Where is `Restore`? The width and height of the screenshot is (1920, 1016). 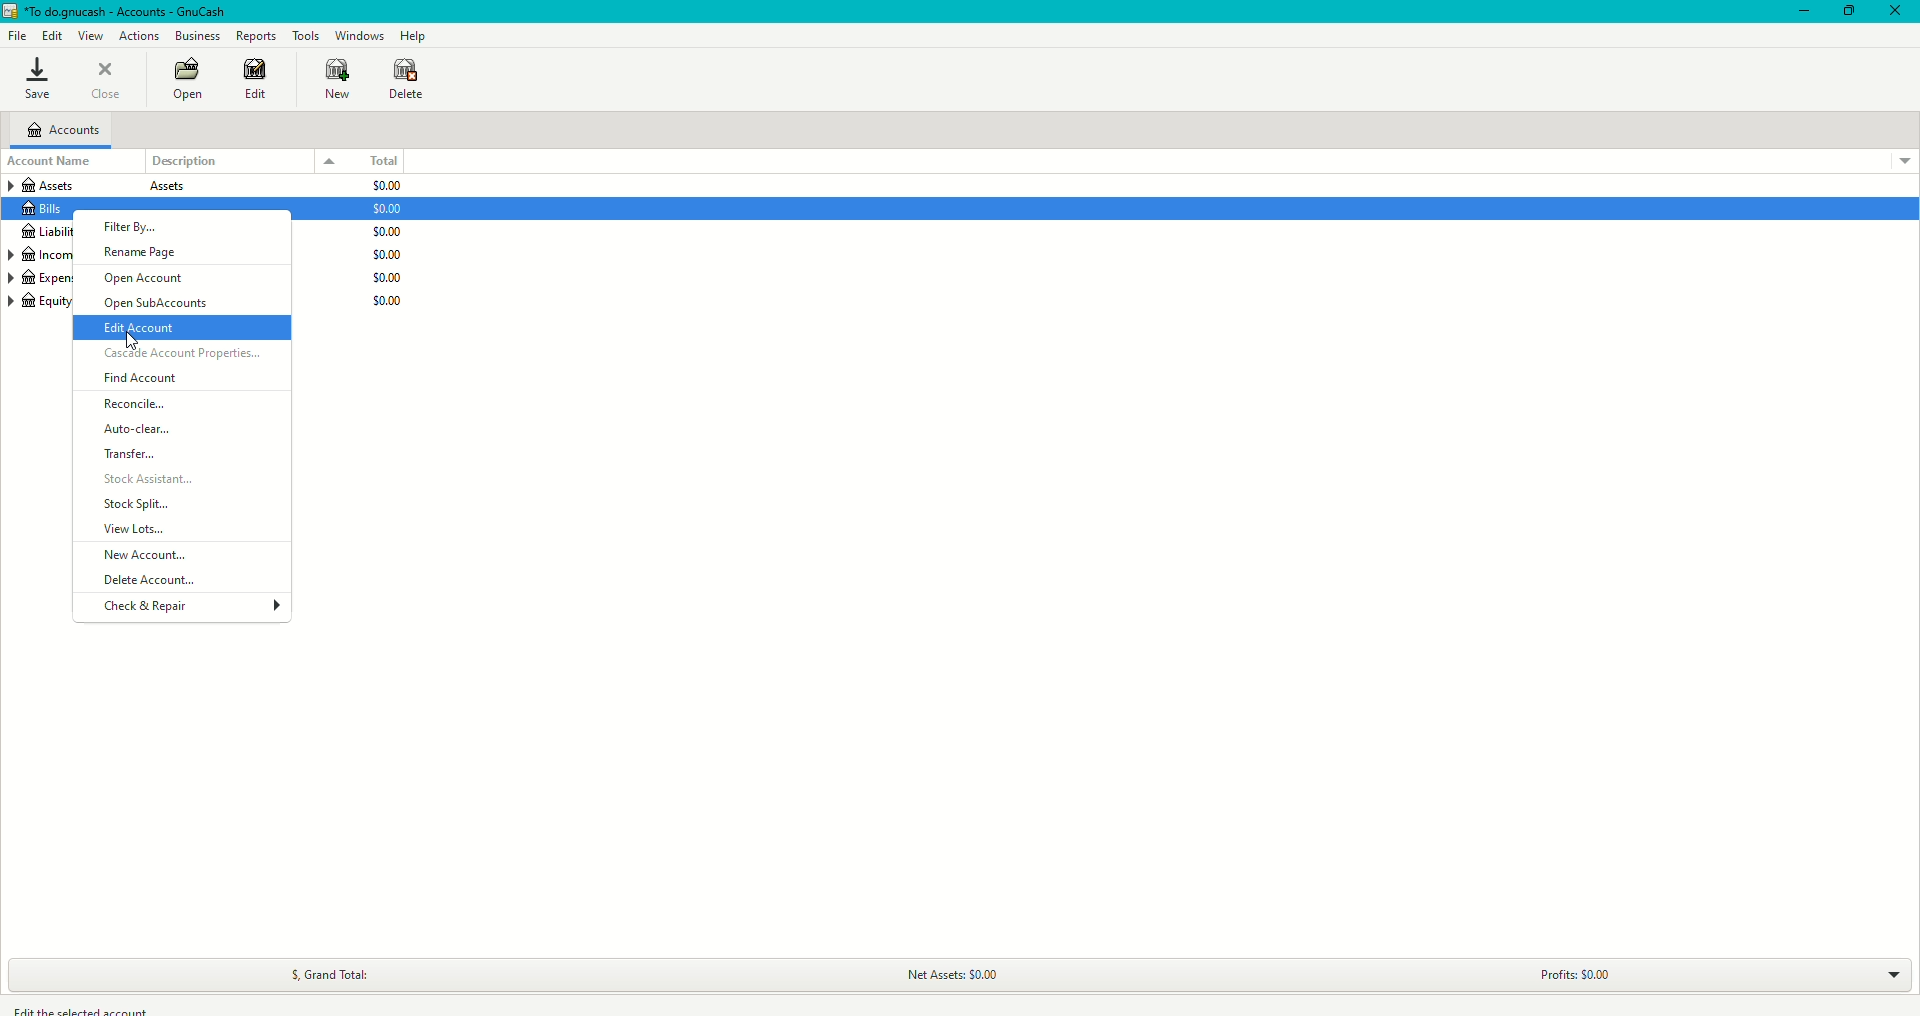 Restore is located at coordinates (1847, 12).